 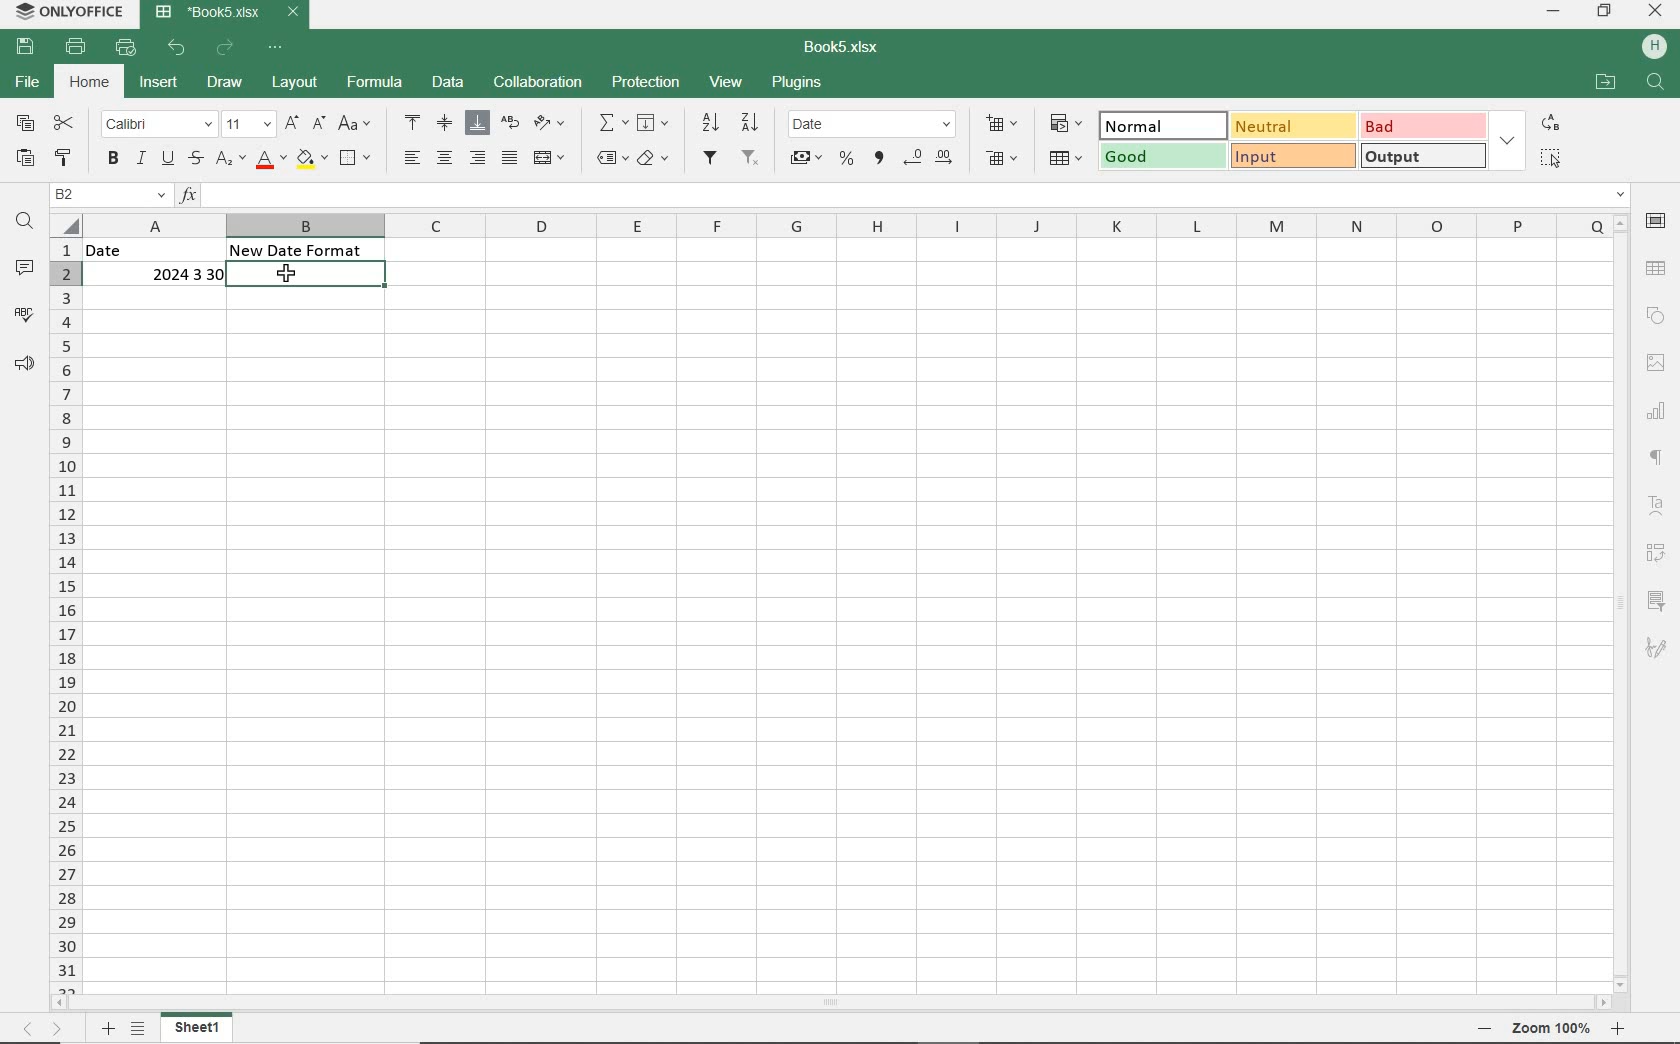 I want to click on NORMAL, so click(x=1159, y=126).